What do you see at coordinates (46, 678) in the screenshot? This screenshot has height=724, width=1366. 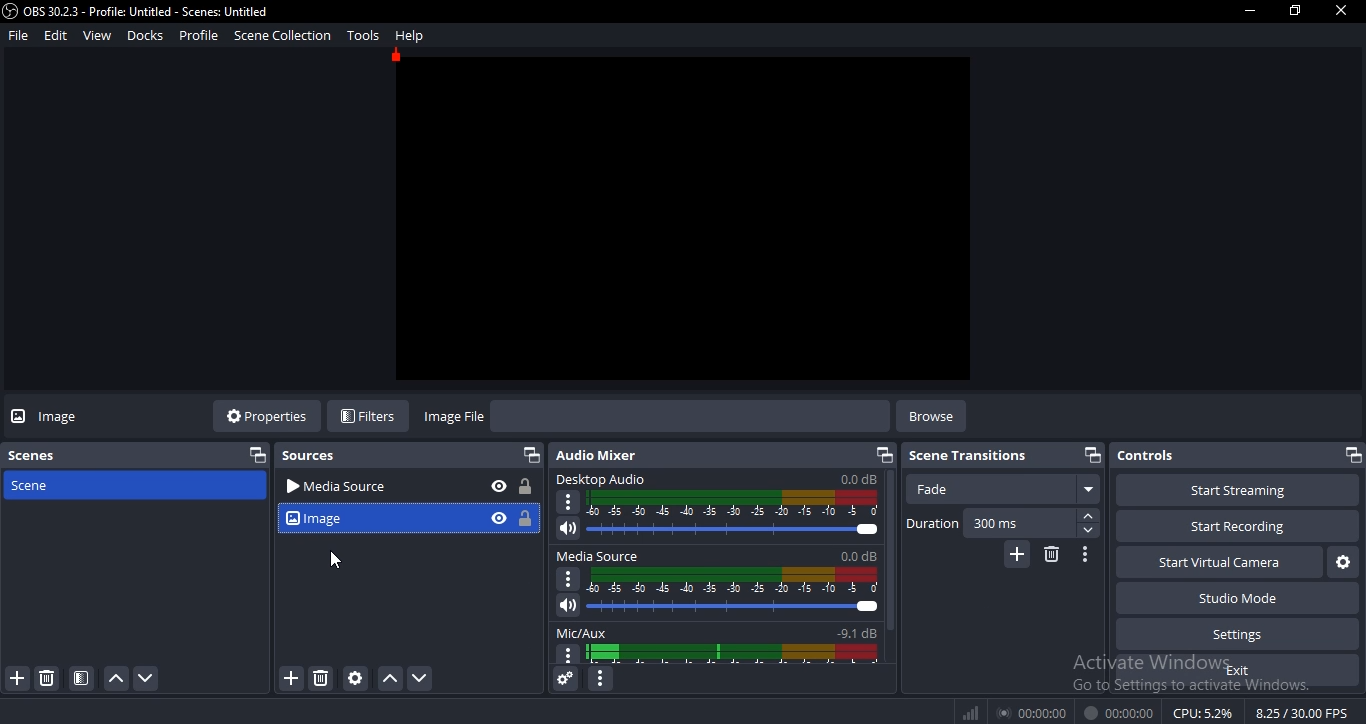 I see `remove scene` at bounding box center [46, 678].